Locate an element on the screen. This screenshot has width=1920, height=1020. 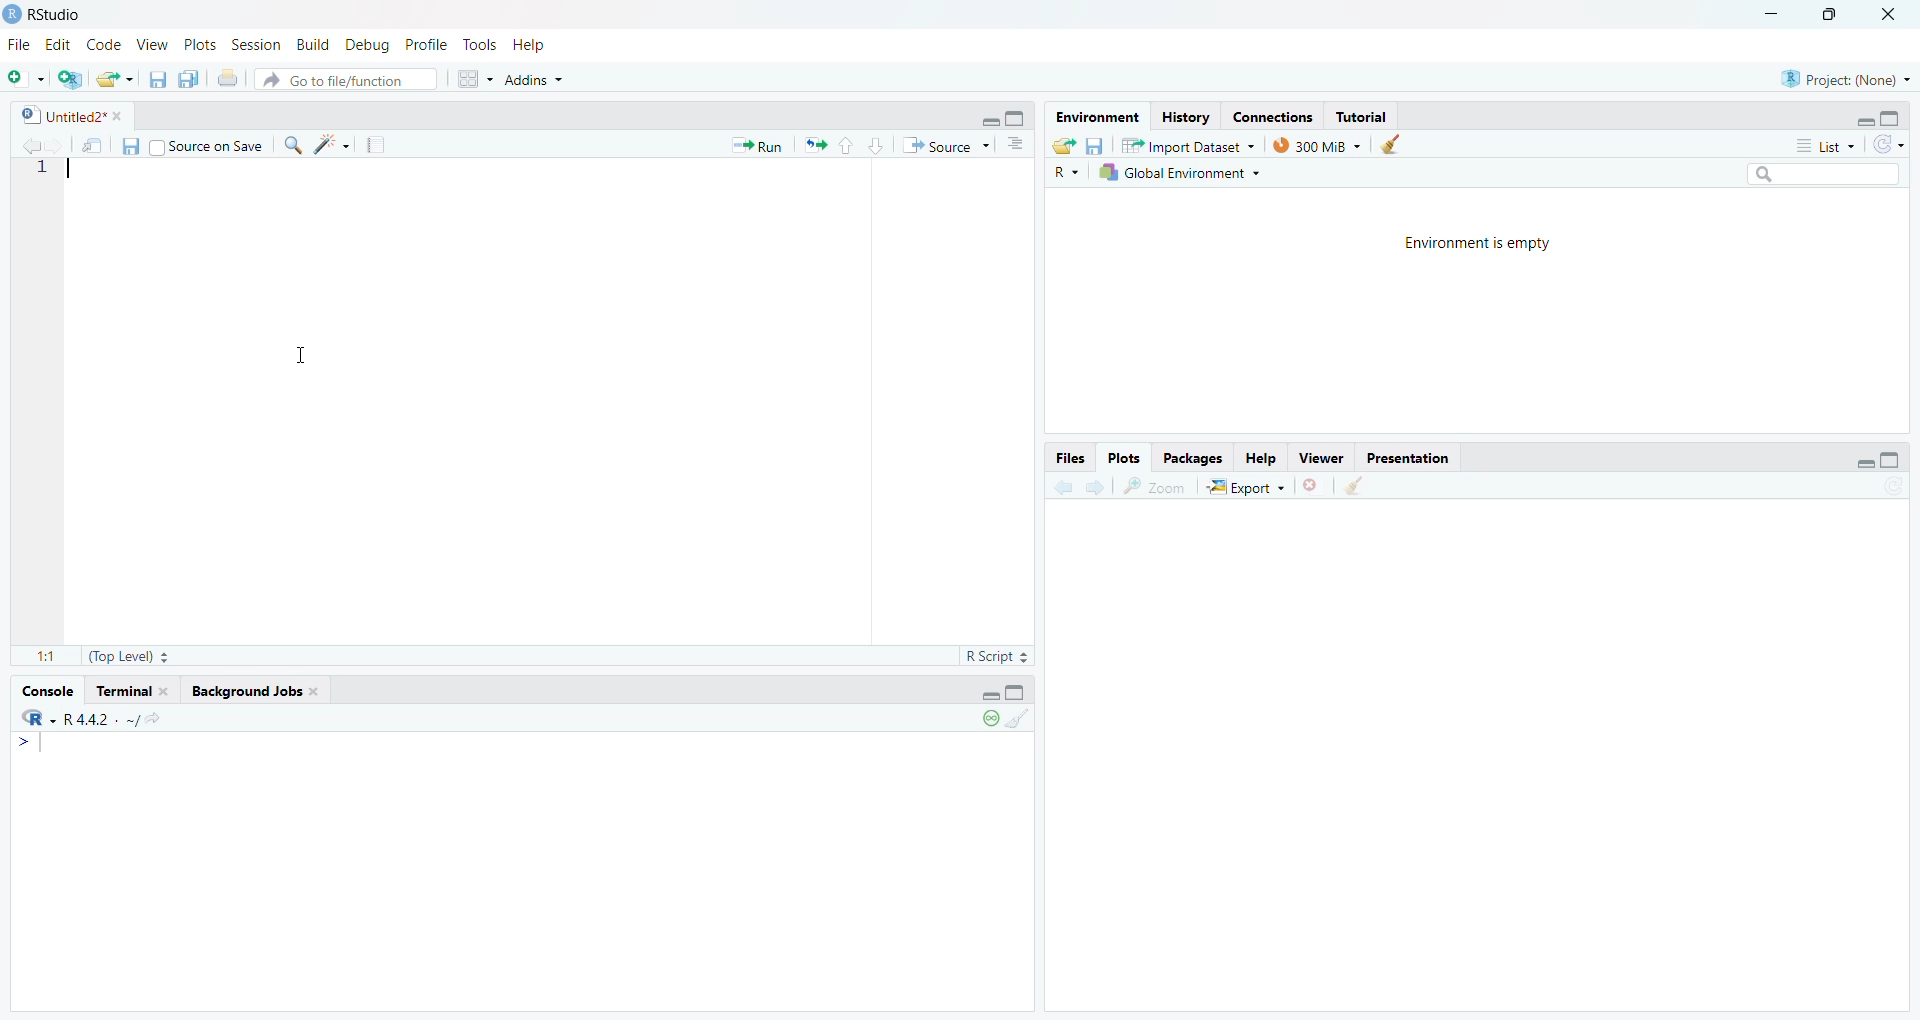
(Top Level)  is located at coordinates (123, 659).